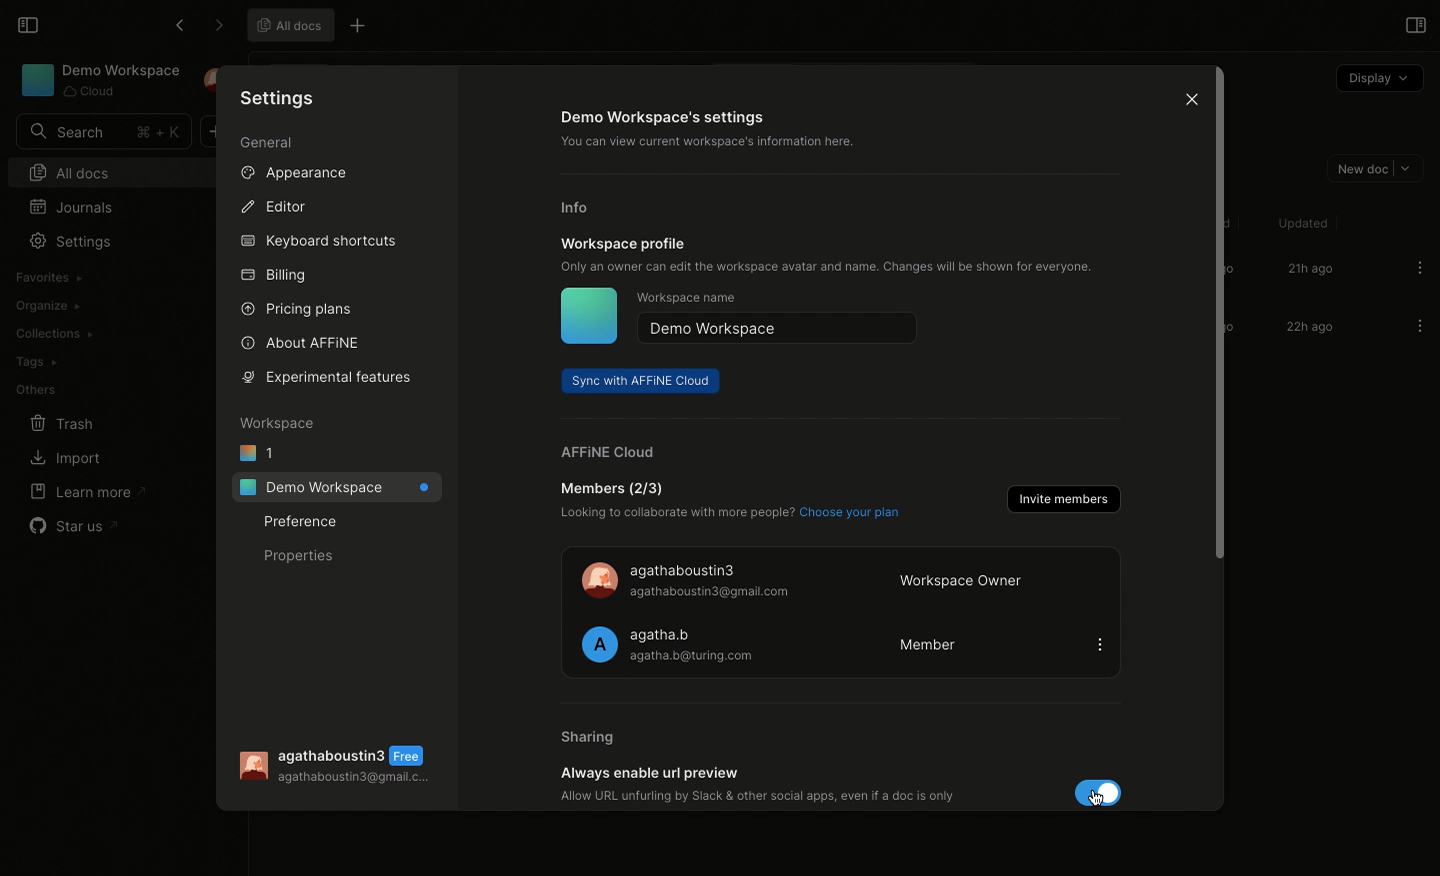 The width and height of the screenshot is (1440, 876). What do you see at coordinates (179, 25) in the screenshot?
I see `Back` at bounding box center [179, 25].